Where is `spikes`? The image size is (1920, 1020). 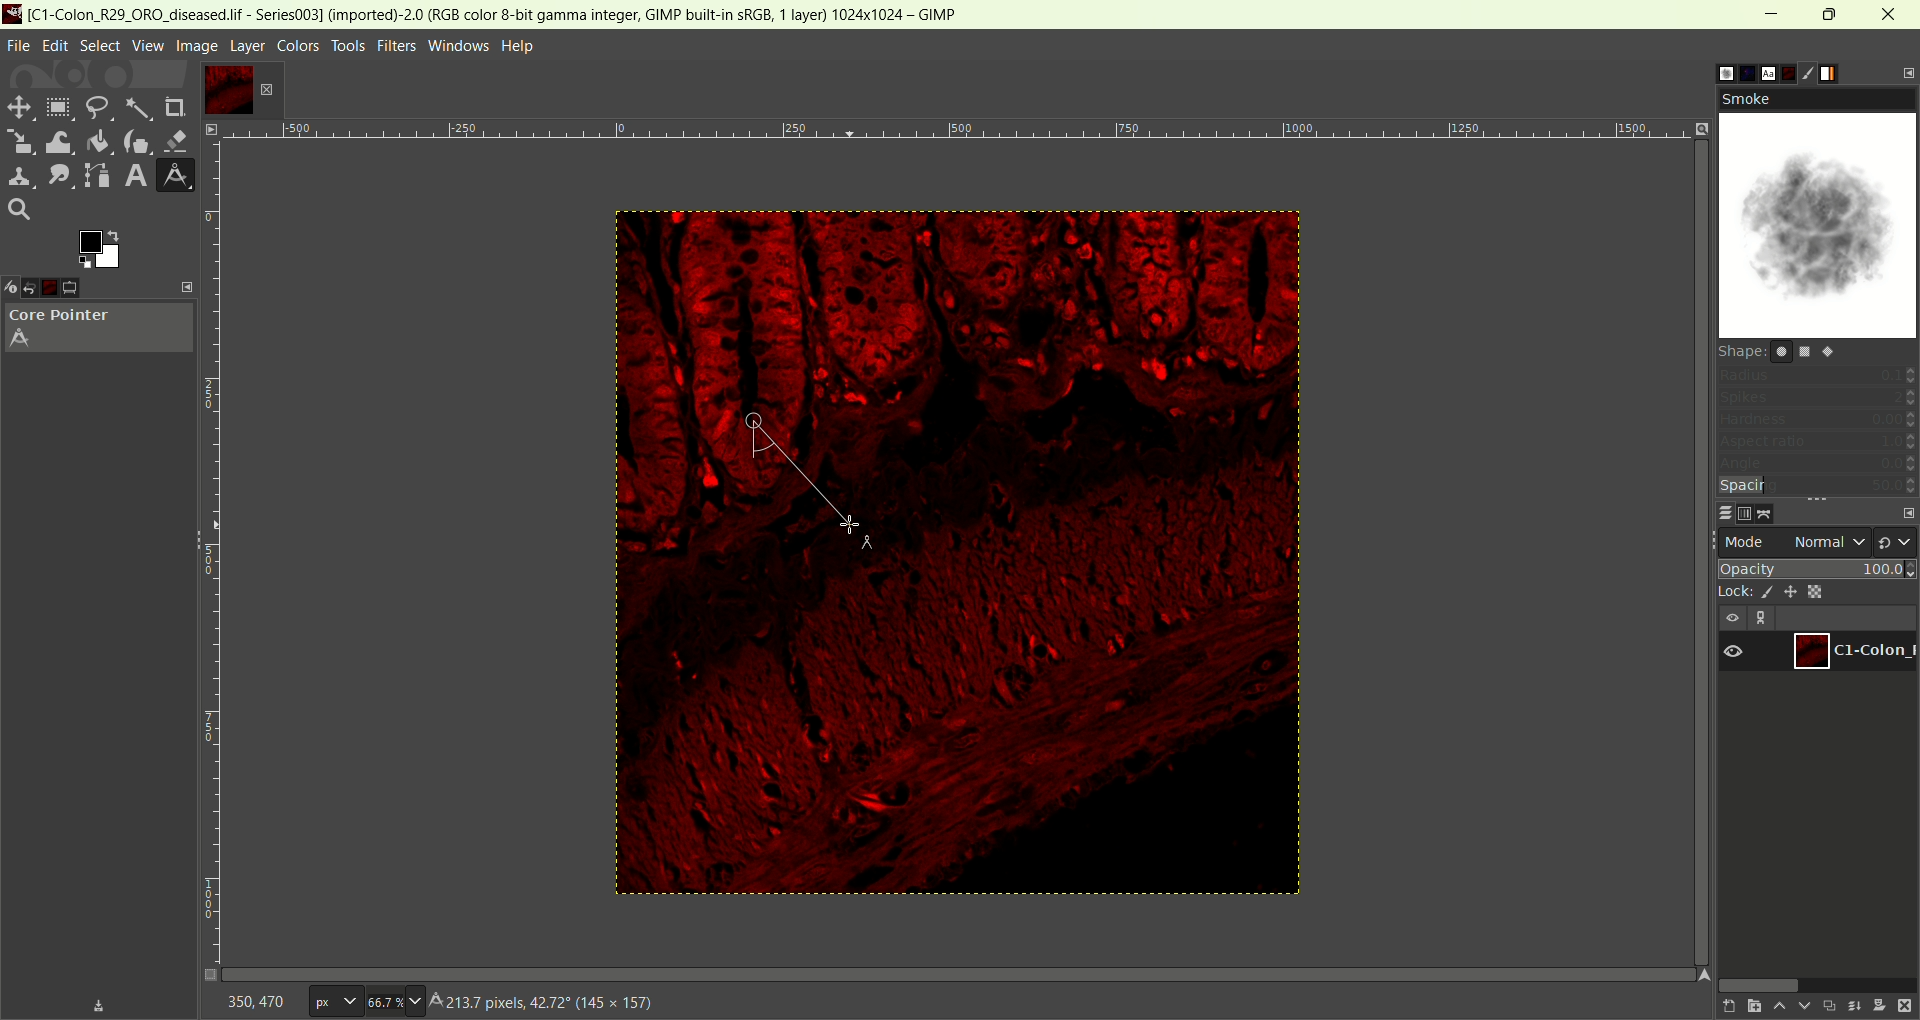
spikes is located at coordinates (1817, 400).